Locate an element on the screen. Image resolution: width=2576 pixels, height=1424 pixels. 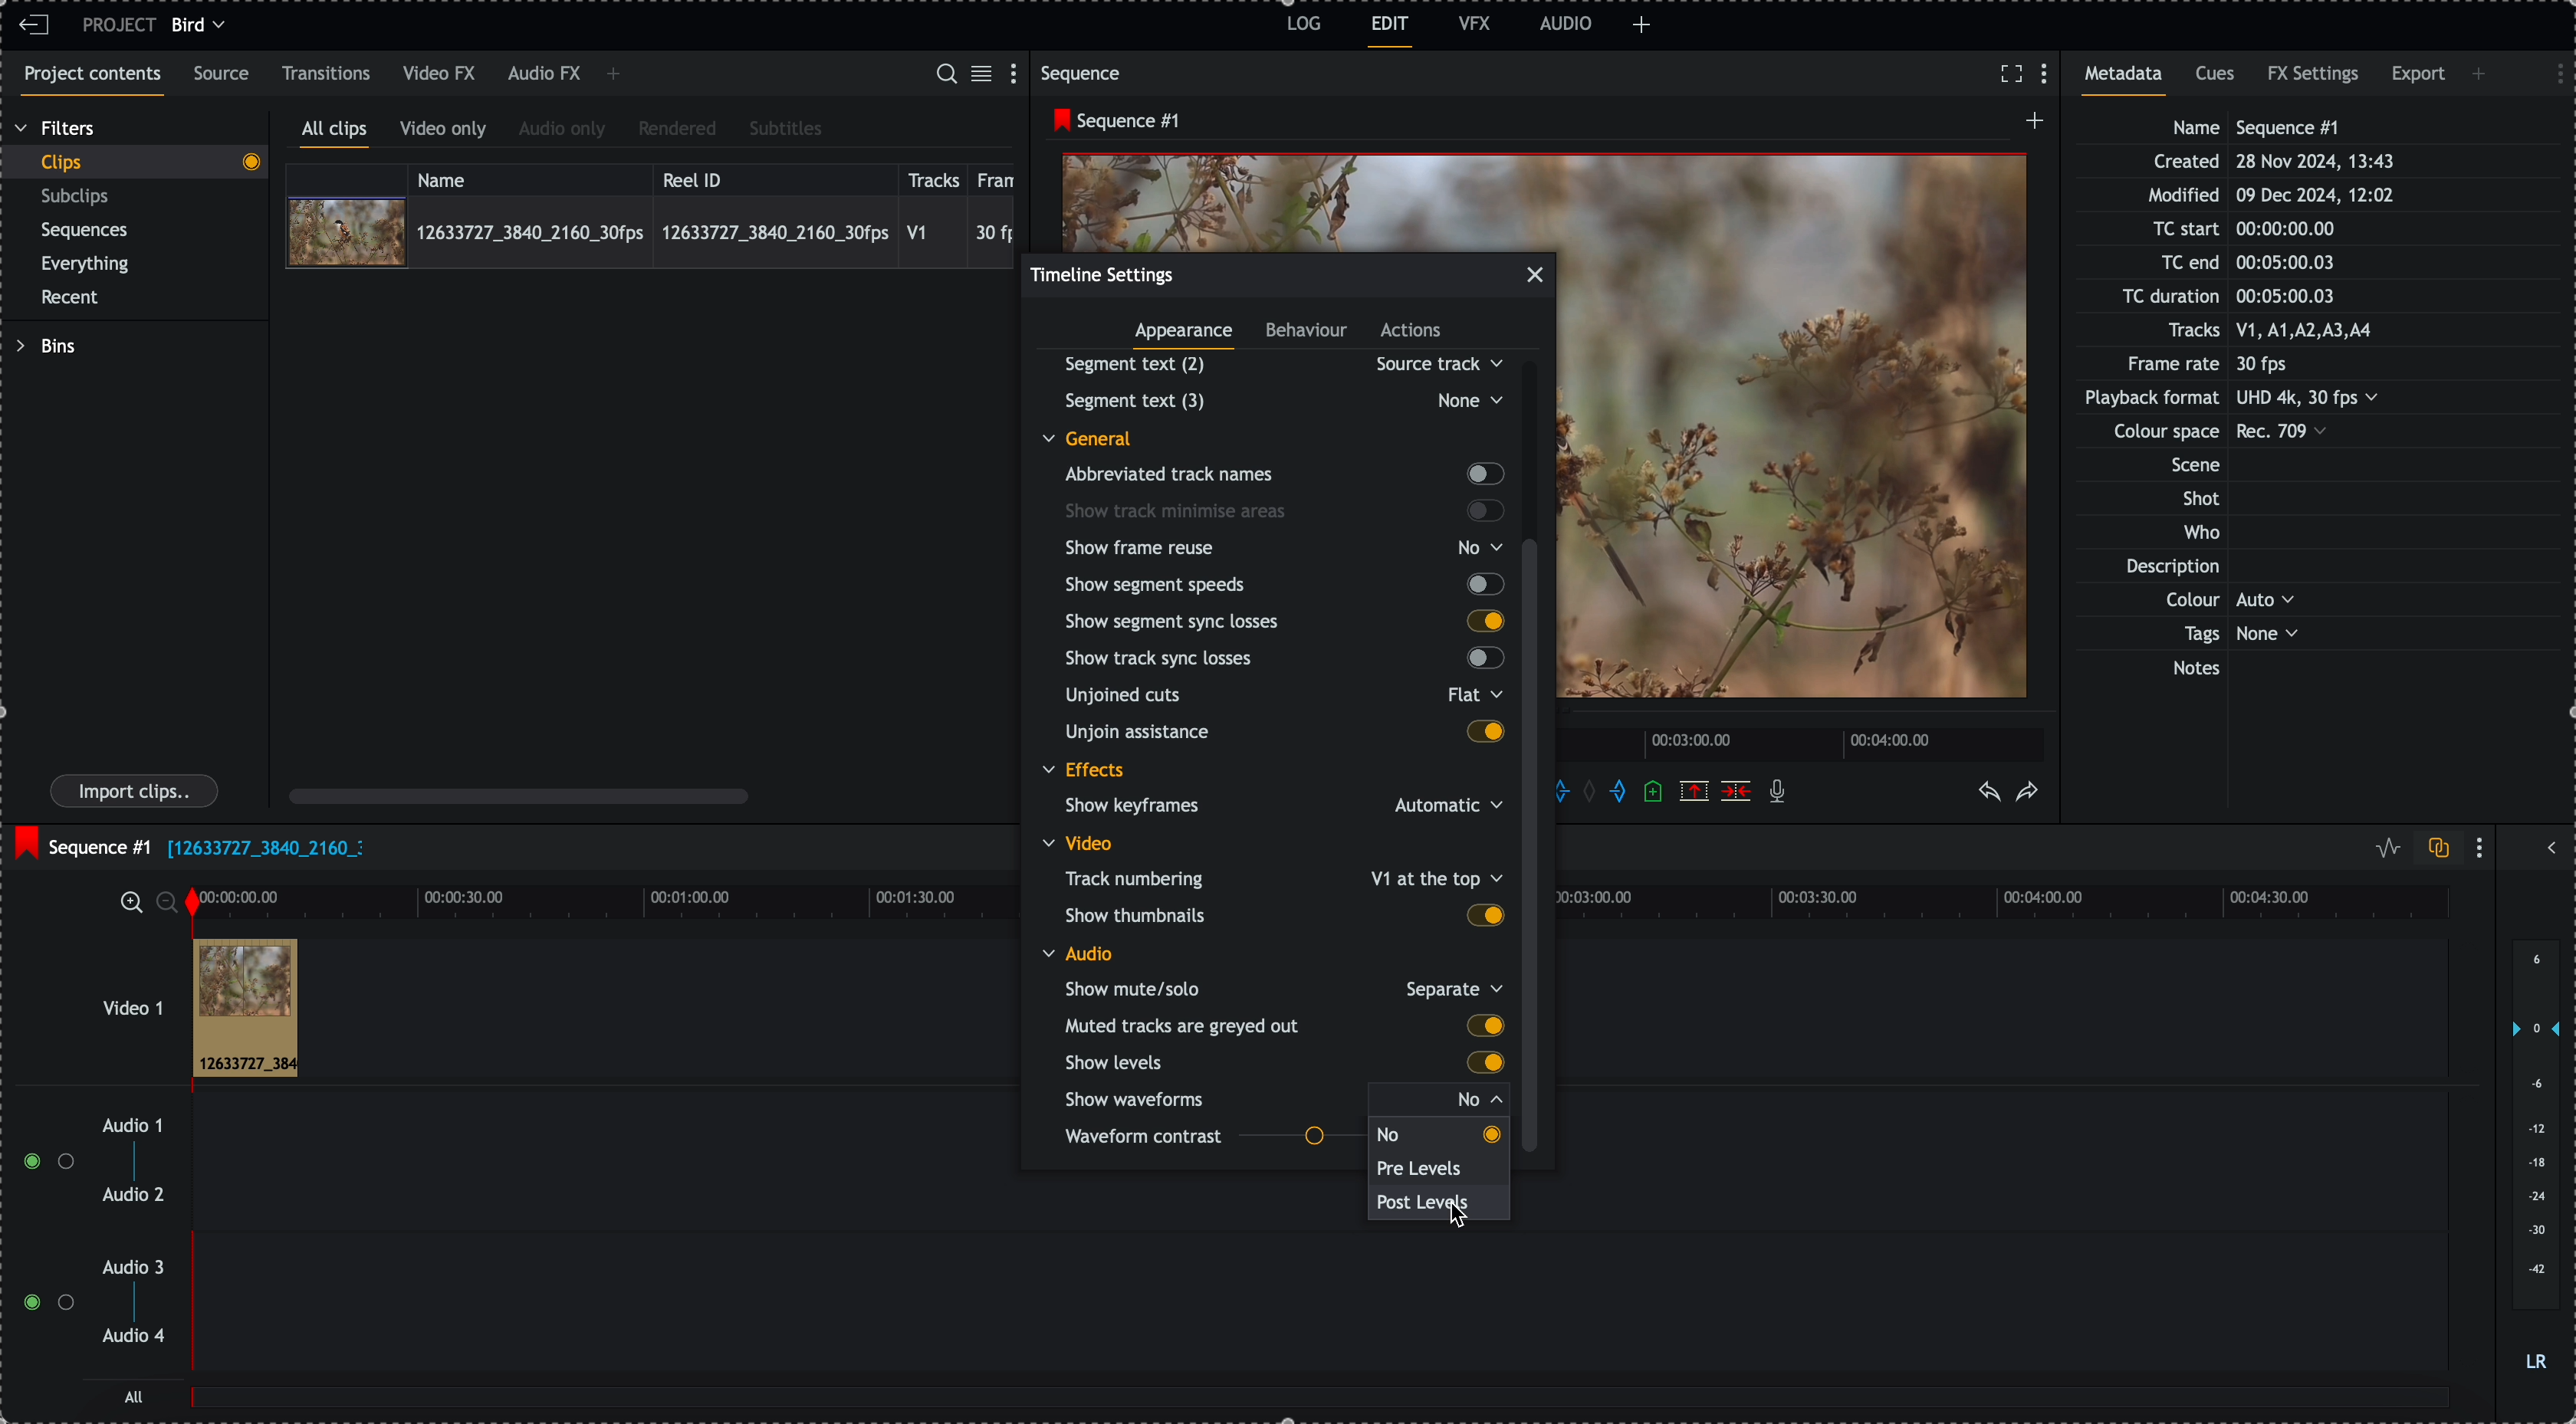
unjoined cuts is located at coordinates (1278, 699).